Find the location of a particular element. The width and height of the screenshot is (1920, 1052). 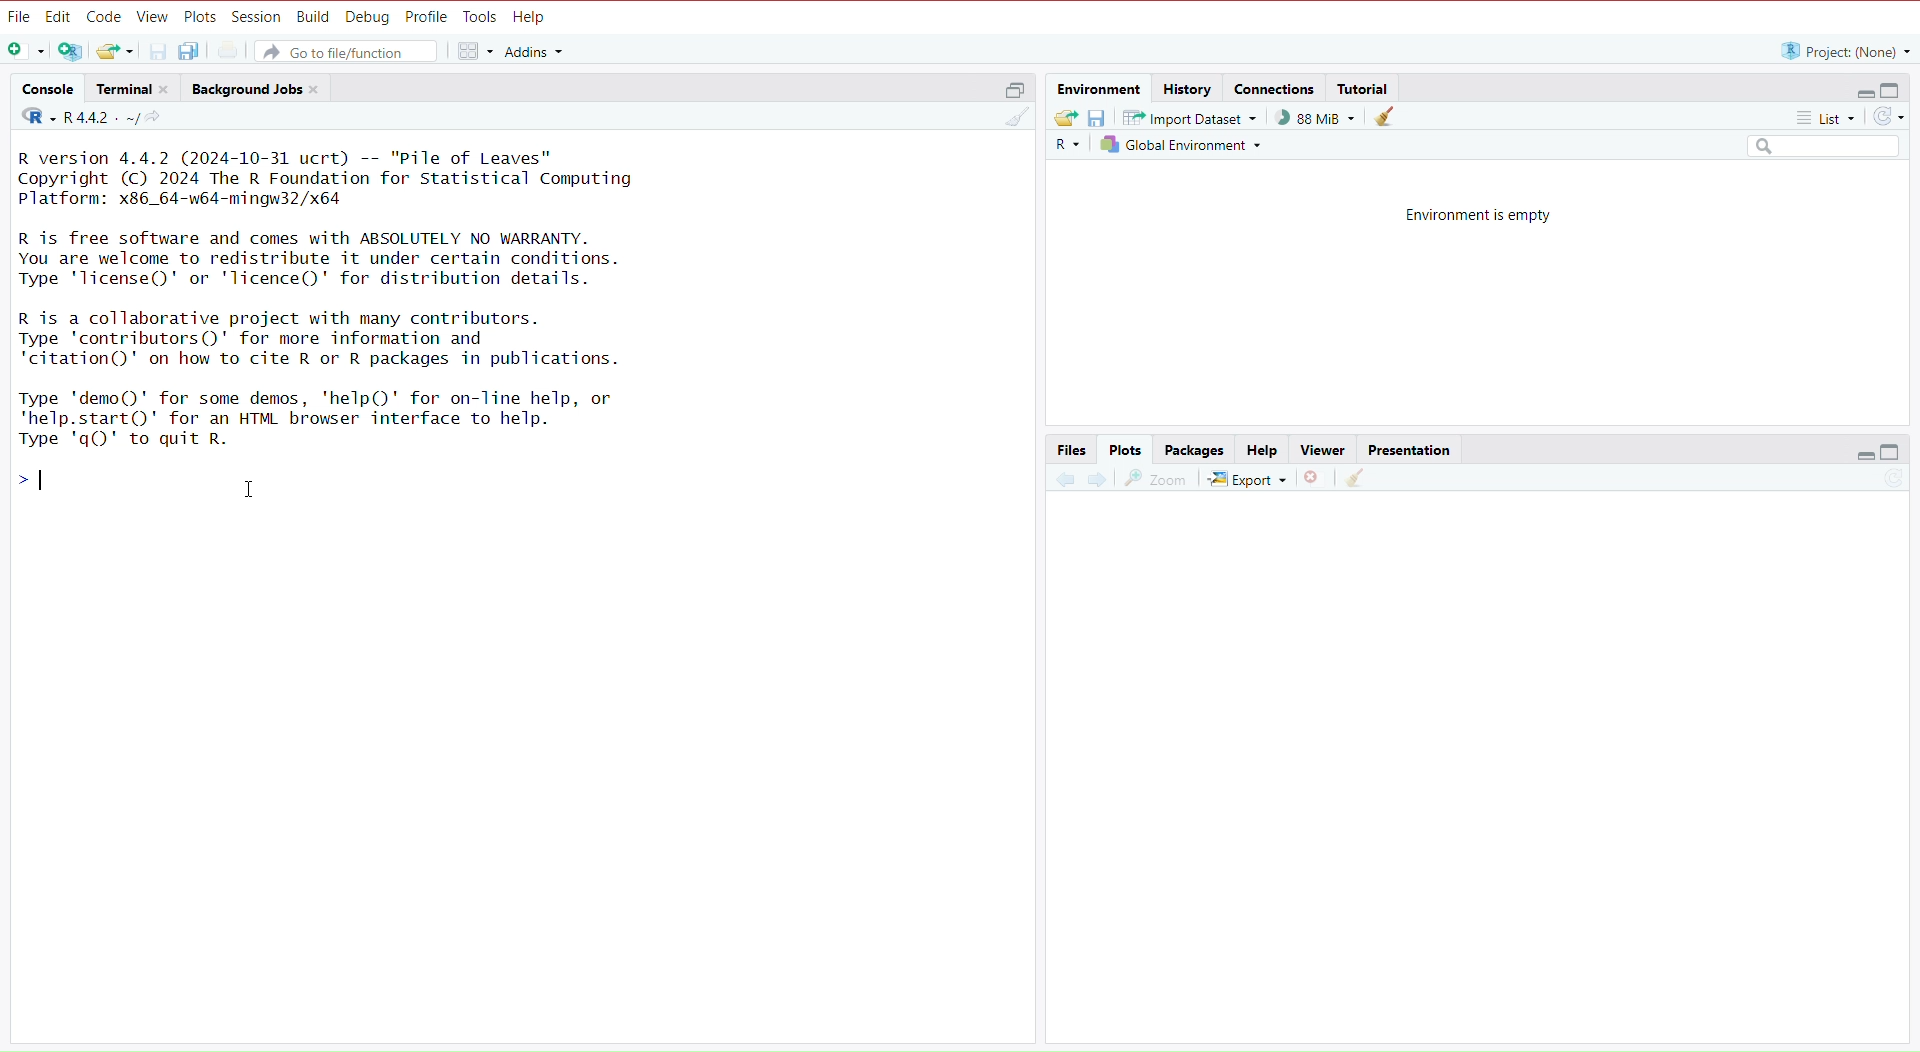

Refresh list is located at coordinates (1892, 478).